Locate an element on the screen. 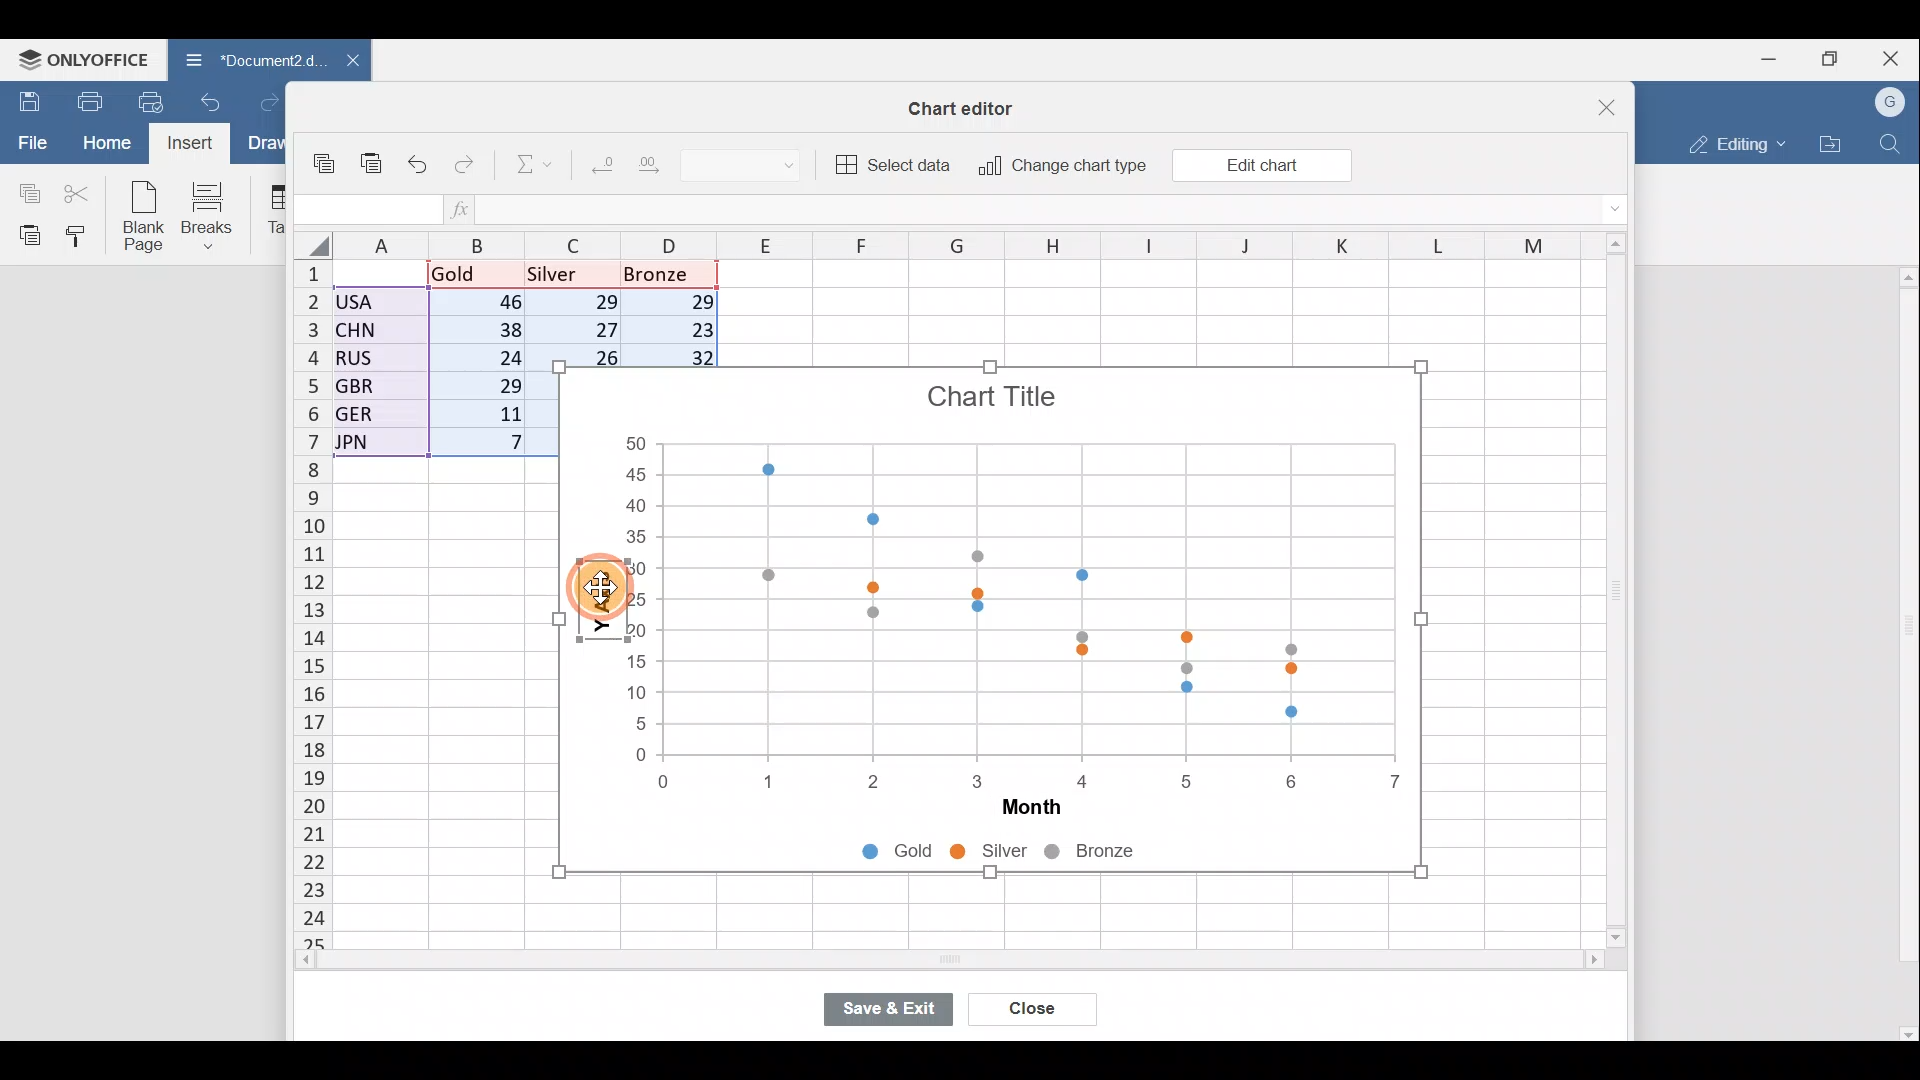 The height and width of the screenshot is (1080, 1920). Blank page is located at coordinates (146, 218).